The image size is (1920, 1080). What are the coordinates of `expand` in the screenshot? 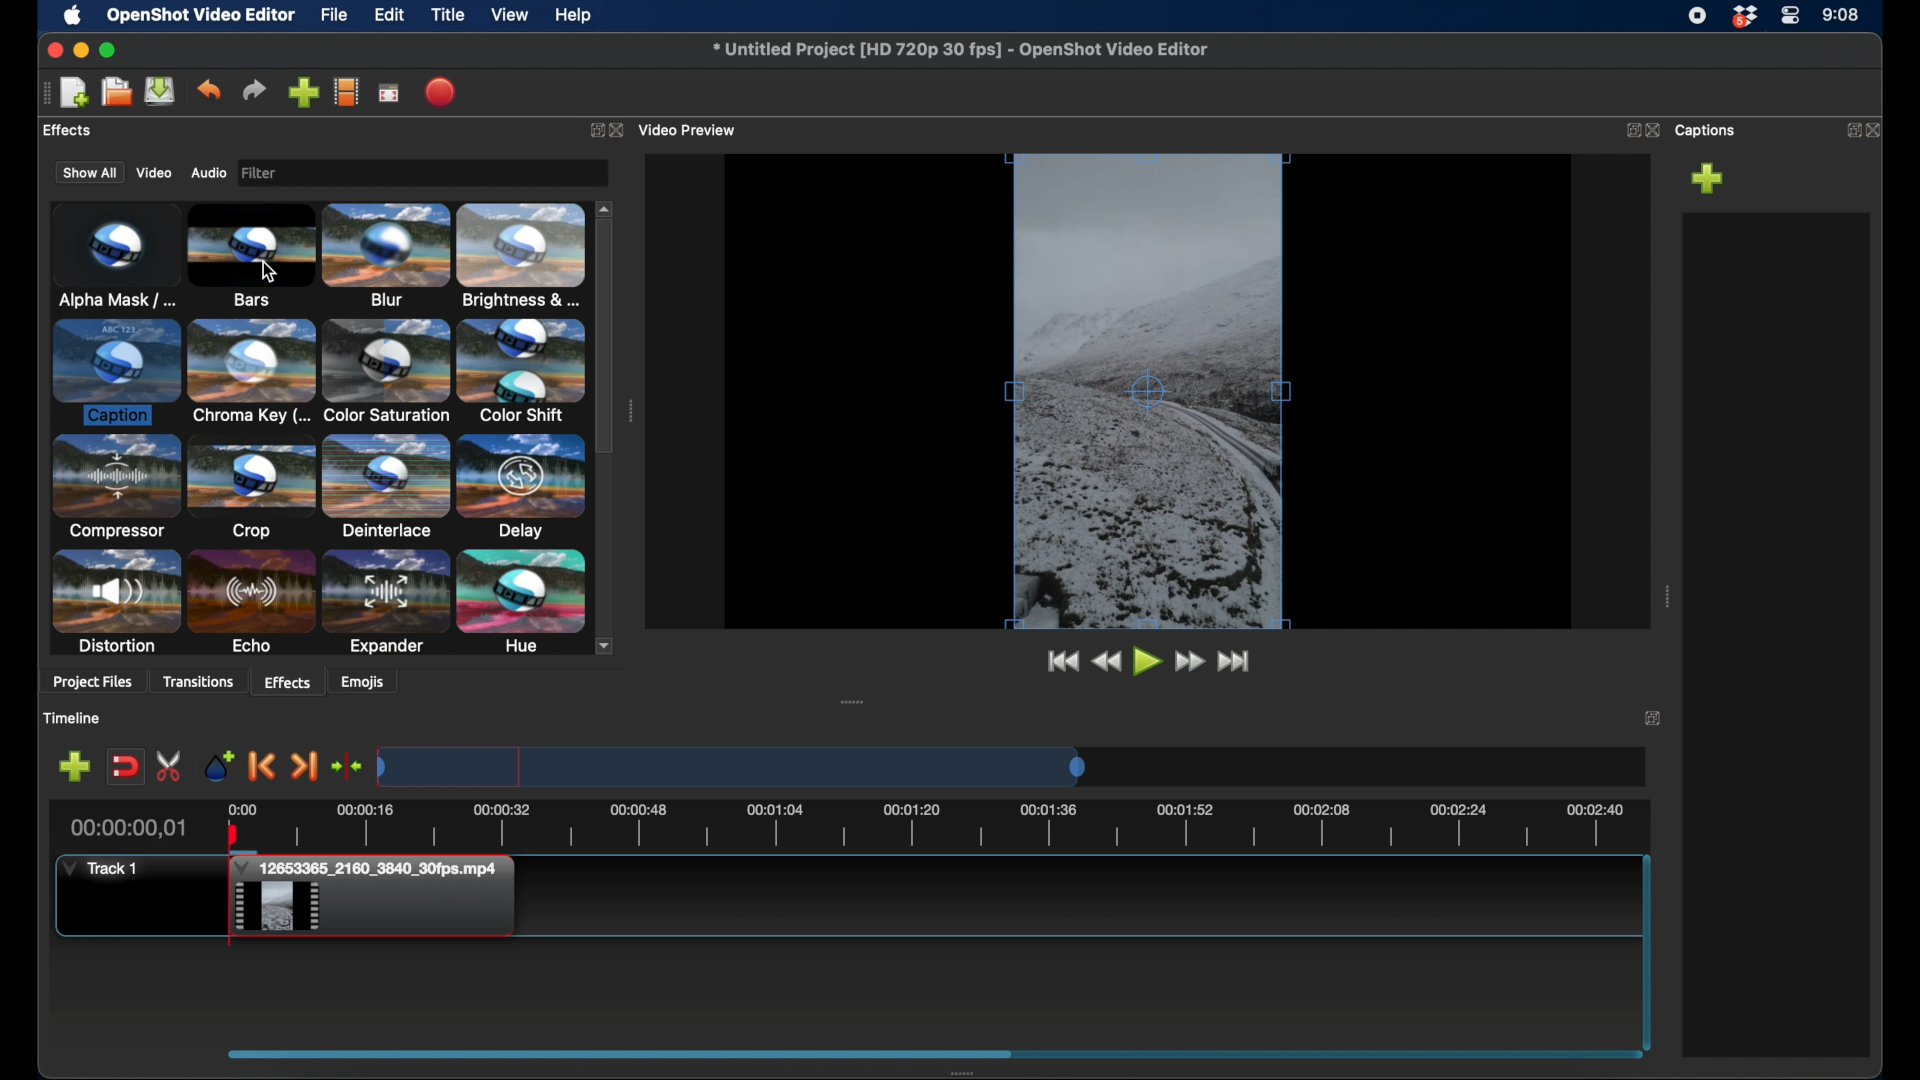 It's located at (1848, 129).